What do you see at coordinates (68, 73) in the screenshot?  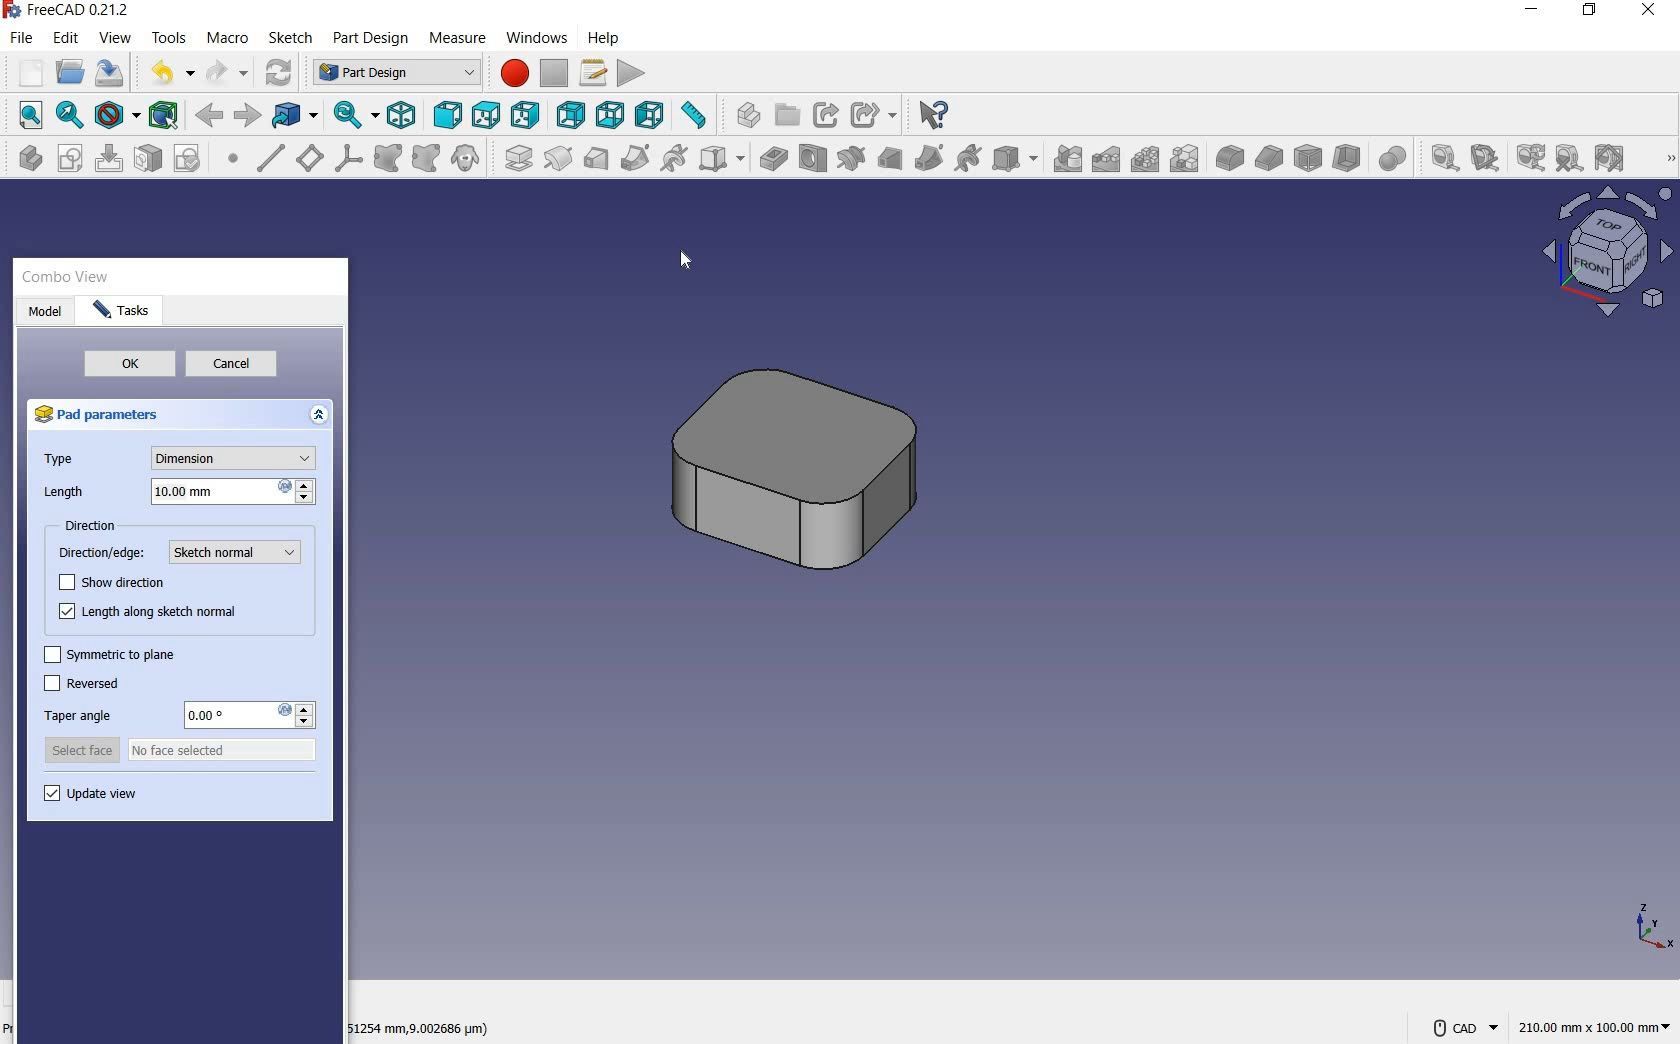 I see `open` at bounding box center [68, 73].